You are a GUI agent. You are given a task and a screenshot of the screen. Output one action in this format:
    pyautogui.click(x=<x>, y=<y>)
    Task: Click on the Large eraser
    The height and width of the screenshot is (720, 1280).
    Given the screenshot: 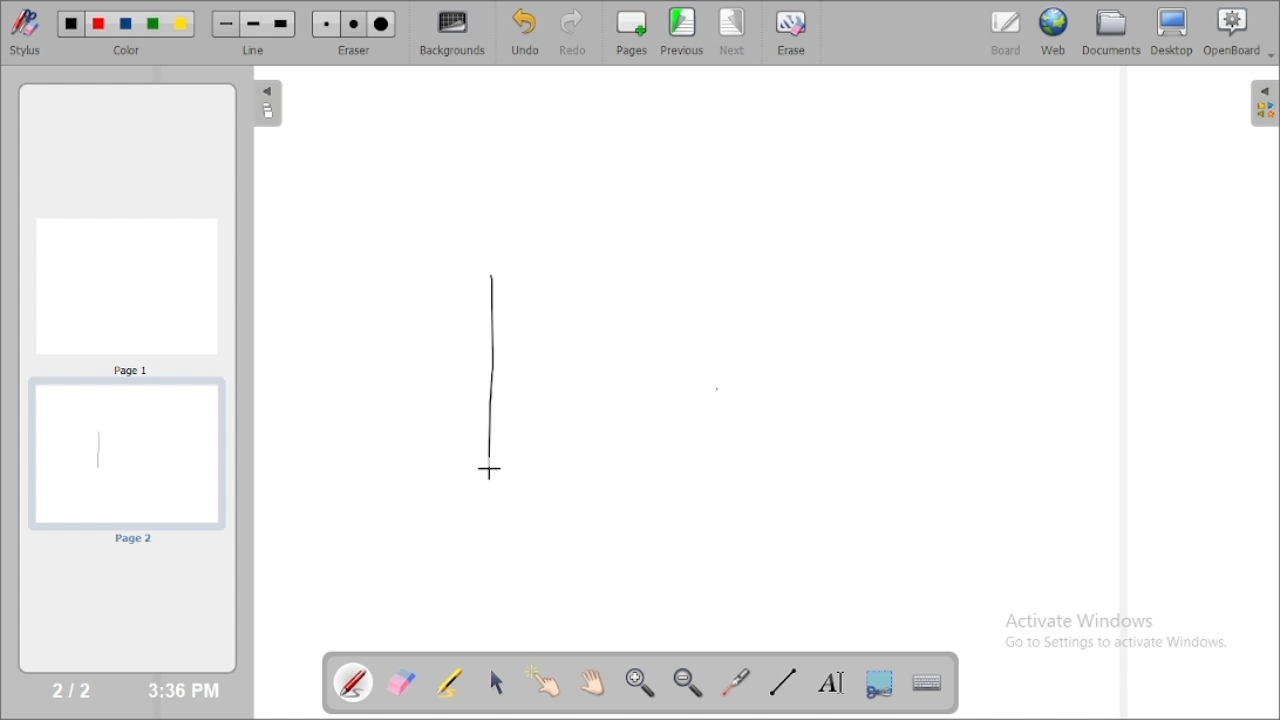 What is the action you would take?
    pyautogui.click(x=382, y=25)
    